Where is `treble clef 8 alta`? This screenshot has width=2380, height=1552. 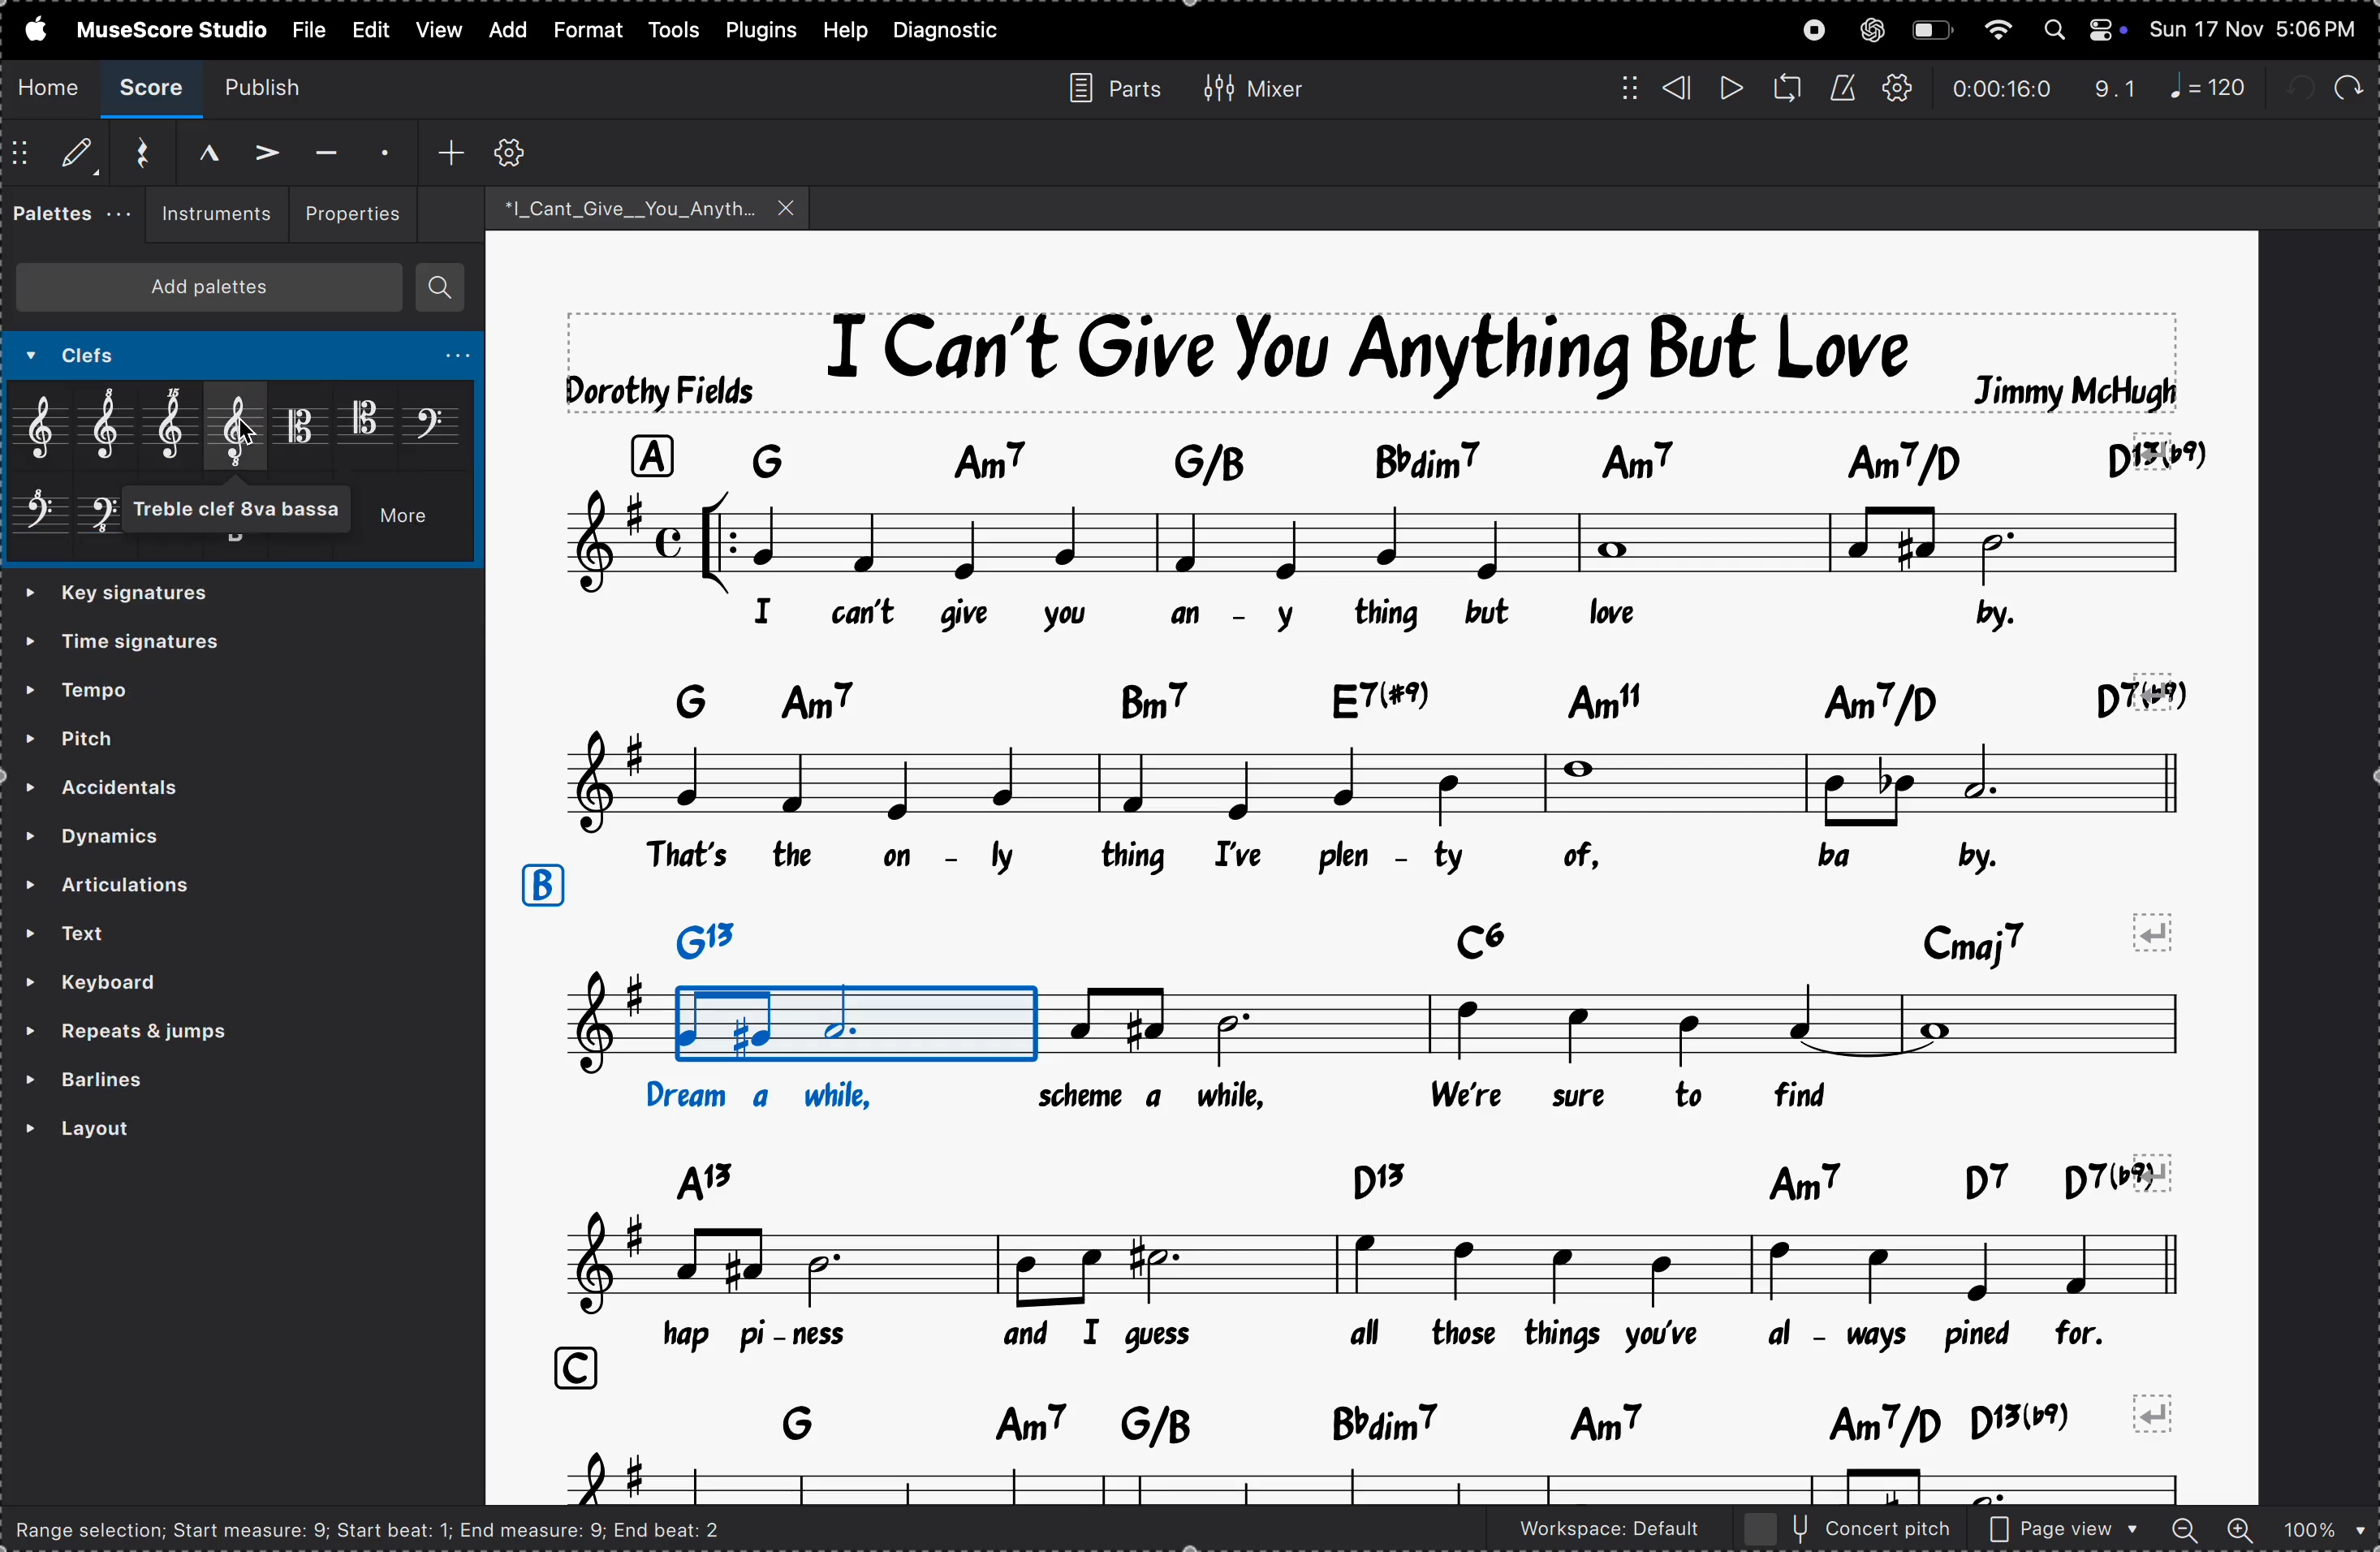
treble clef 8 alta is located at coordinates (115, 426).